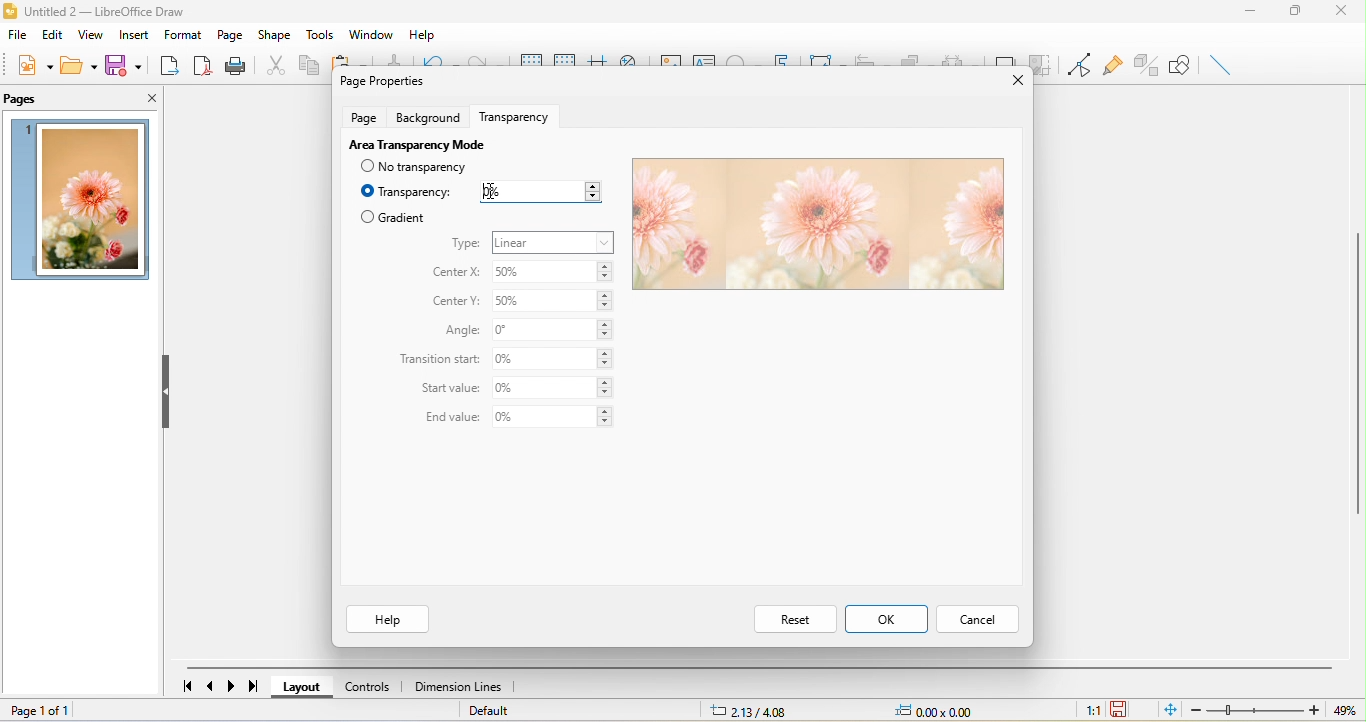 Image resolution: width=1366 pixels, height=722 pixels. Describe the element at coordinates (122, 64) in the screenshot. I see `save` at that location.